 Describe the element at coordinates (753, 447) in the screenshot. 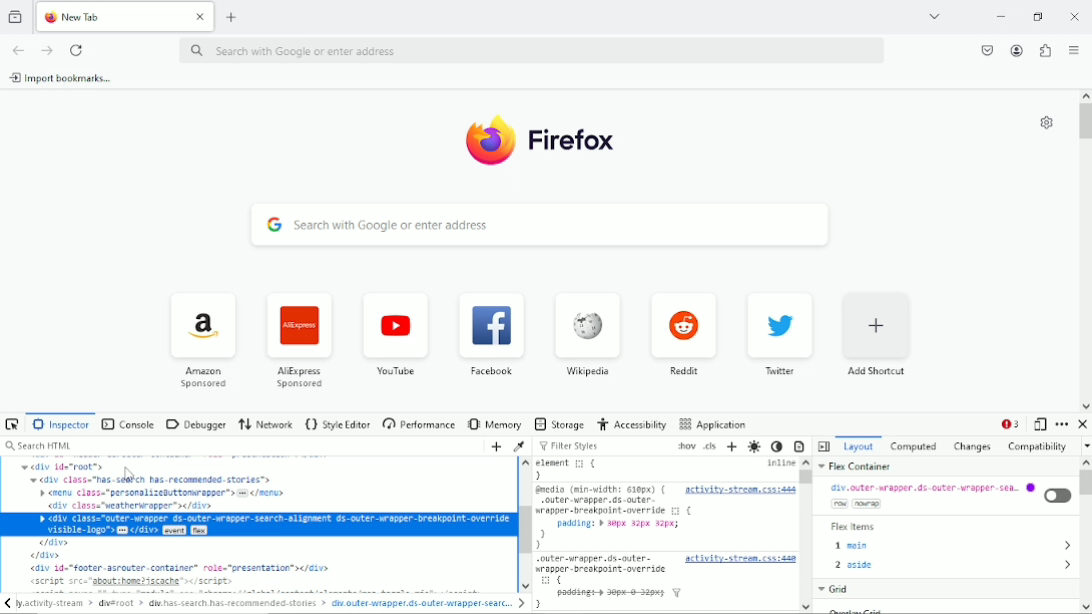

I see `Toggle light color scheme simulation for the page` at that location.